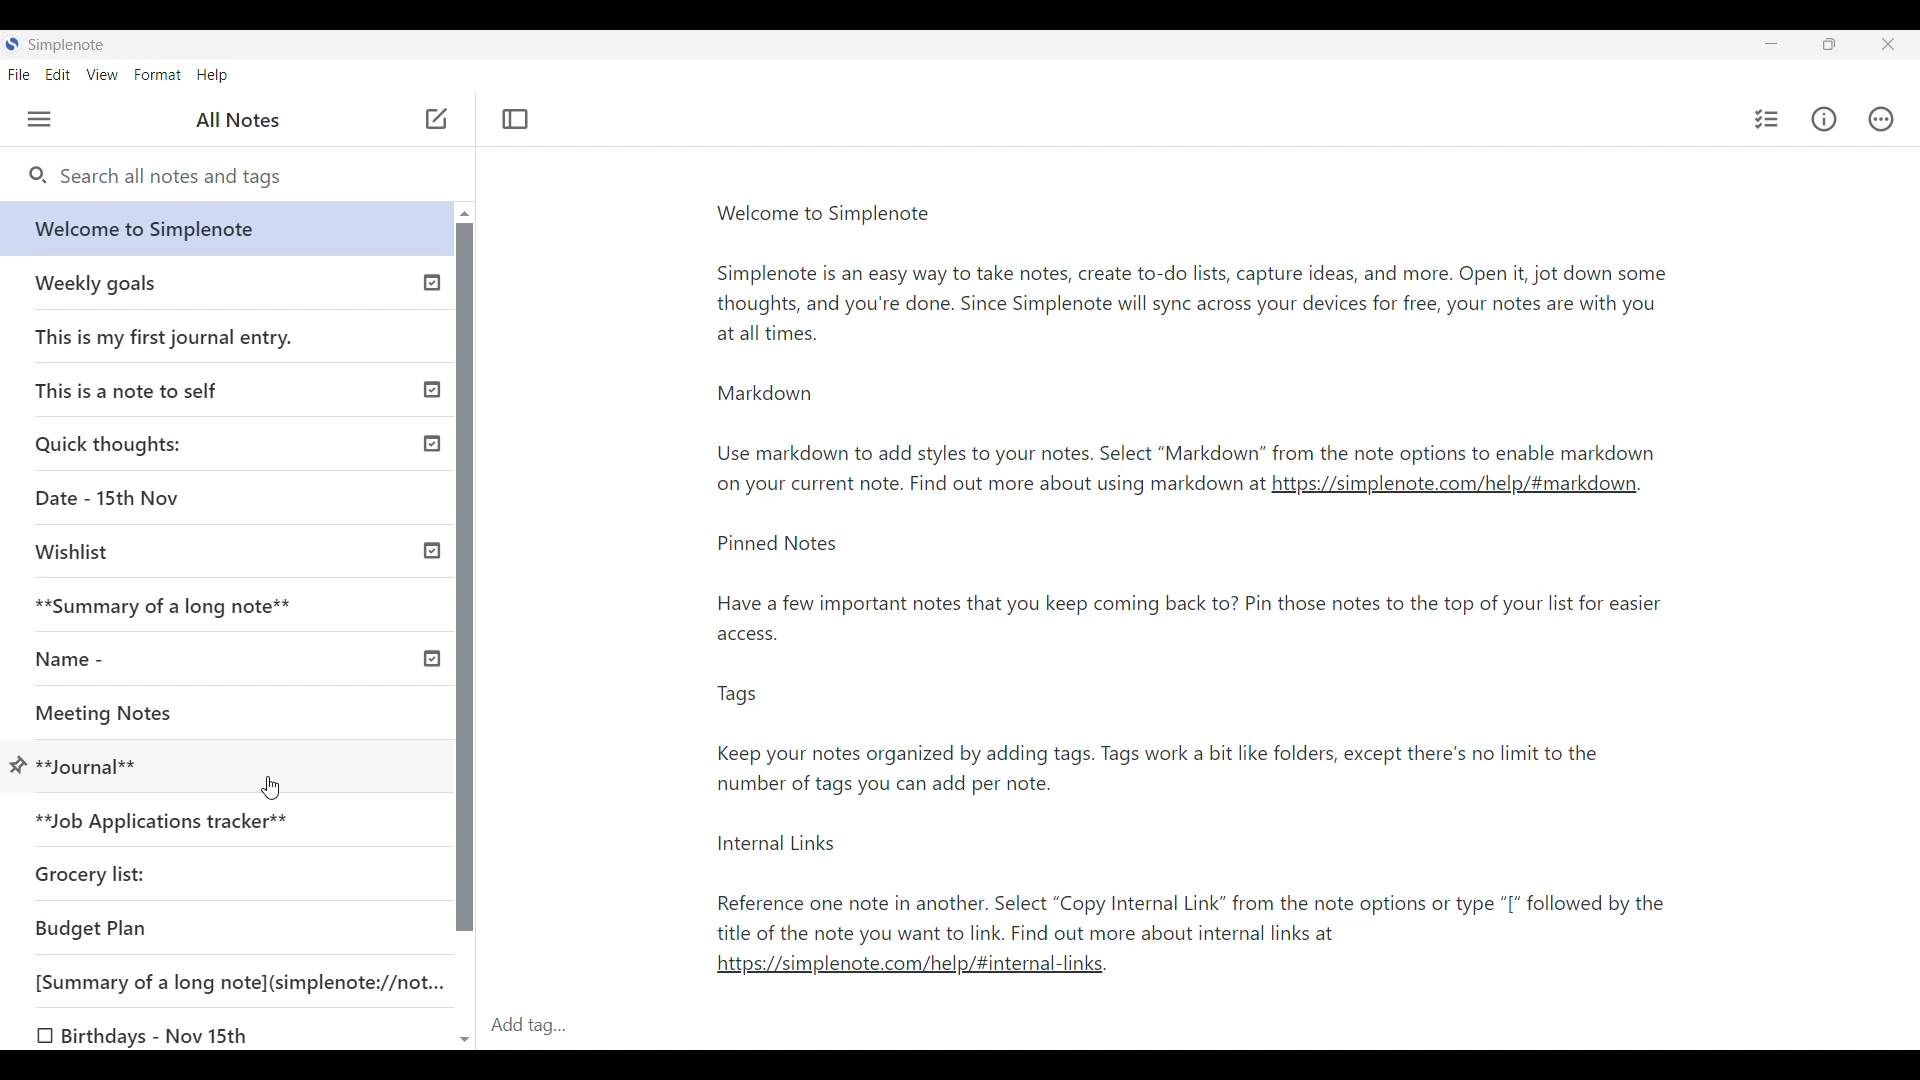 This screenshot has height=1080, width=1920. Describe the element at coordinates (68, 45) in the screenshot. I see `Software name` at that location.